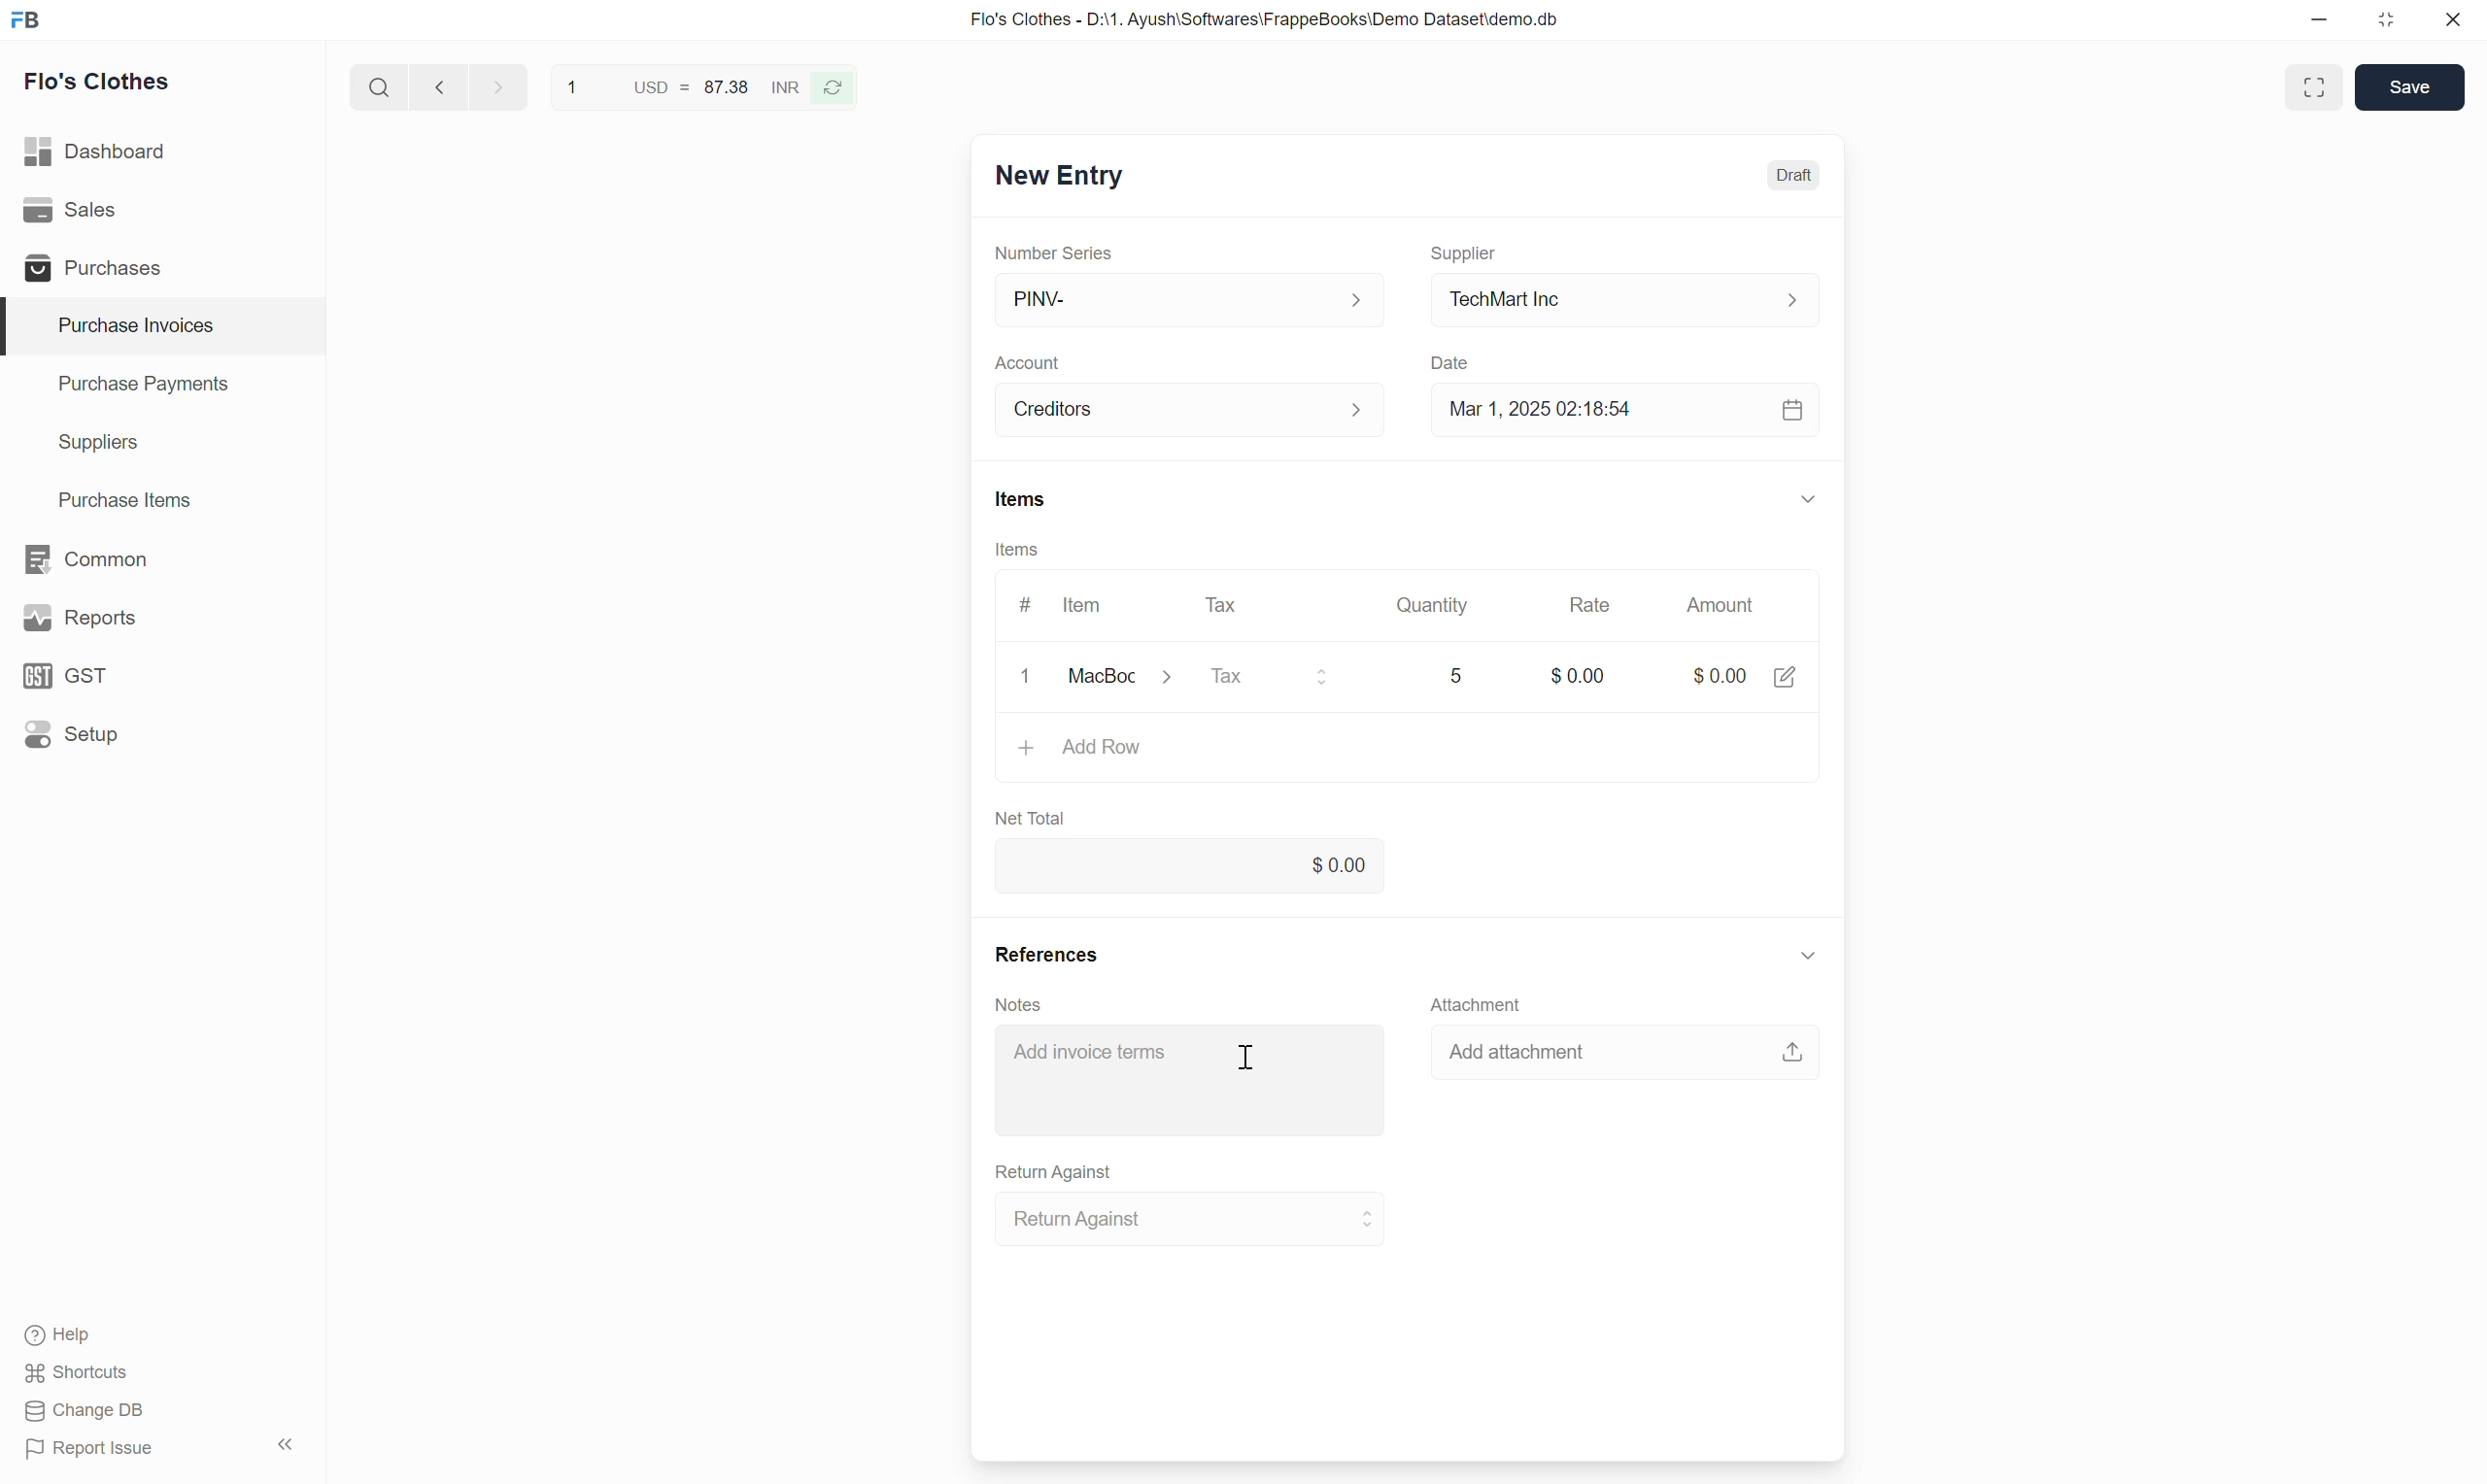 The height and width of the screenshot is (1484, 2487). What do you see at coordinates (2319, 19) in the screenshot?
I see `Minimize` at bounding box center [2319, 19].